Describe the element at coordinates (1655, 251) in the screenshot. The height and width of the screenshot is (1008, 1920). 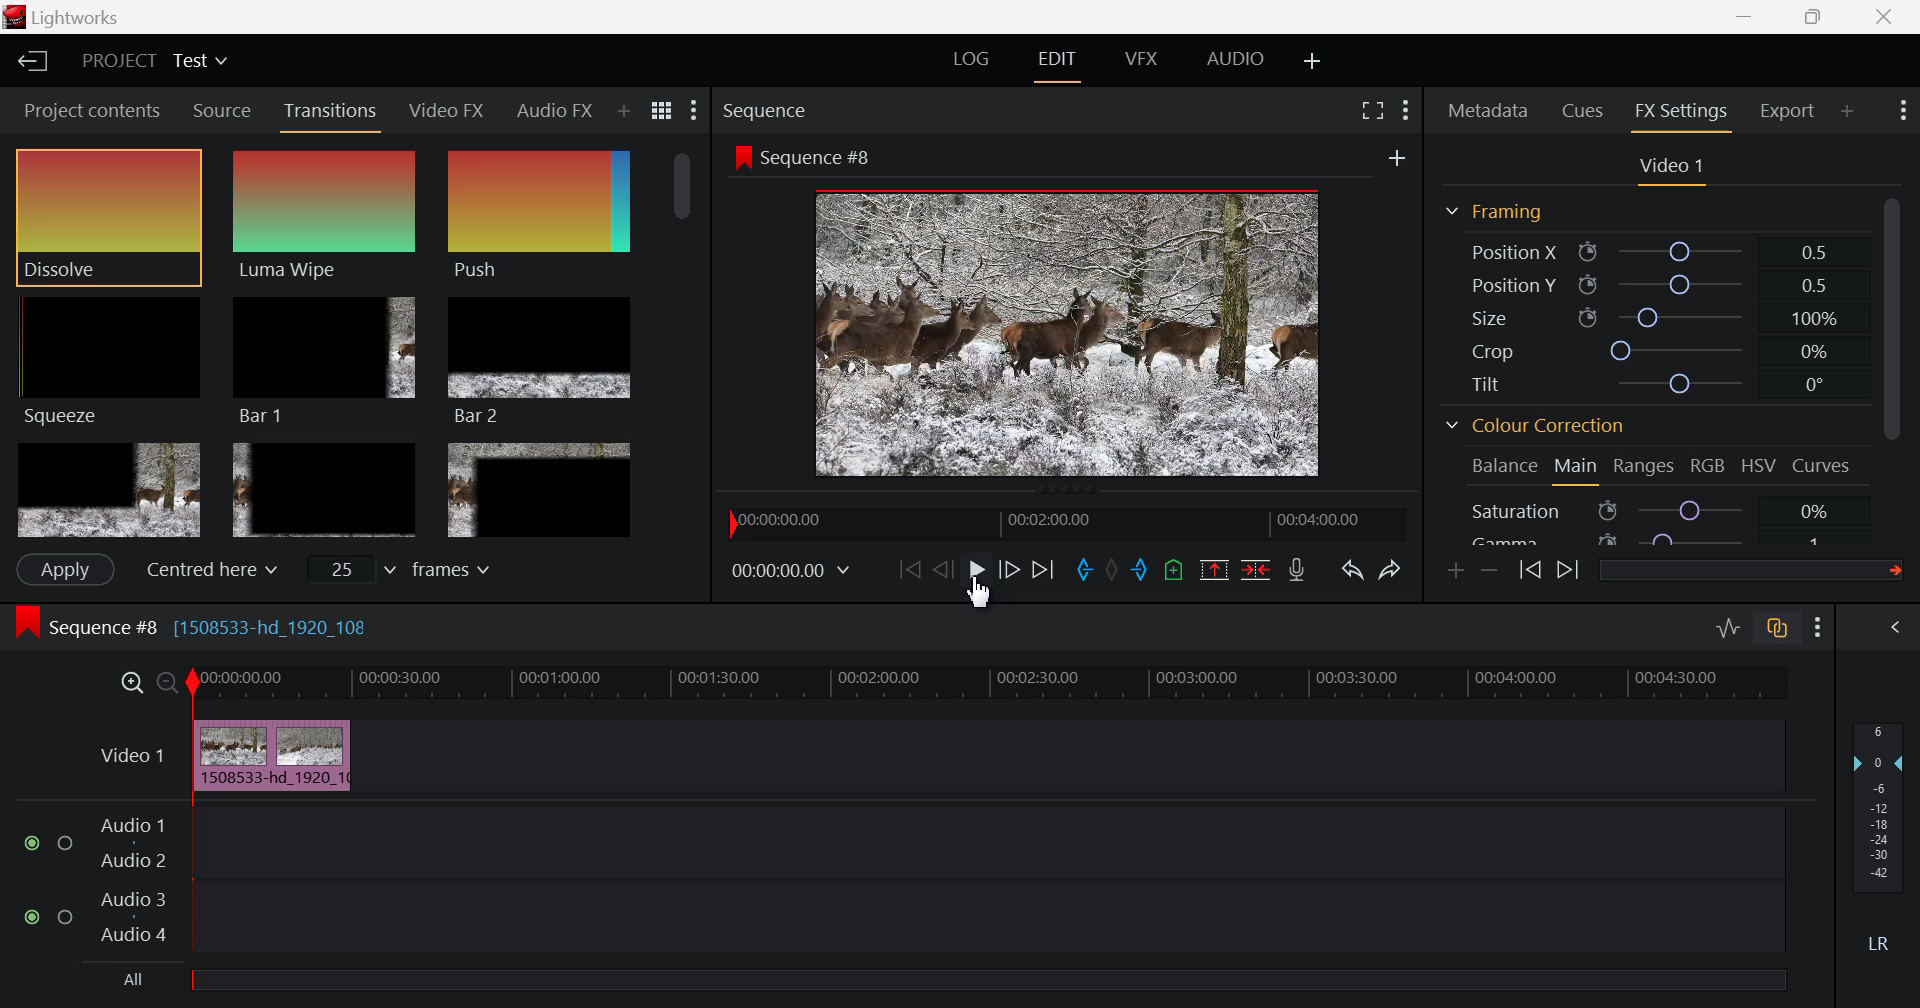
I see `Position X` at that location.